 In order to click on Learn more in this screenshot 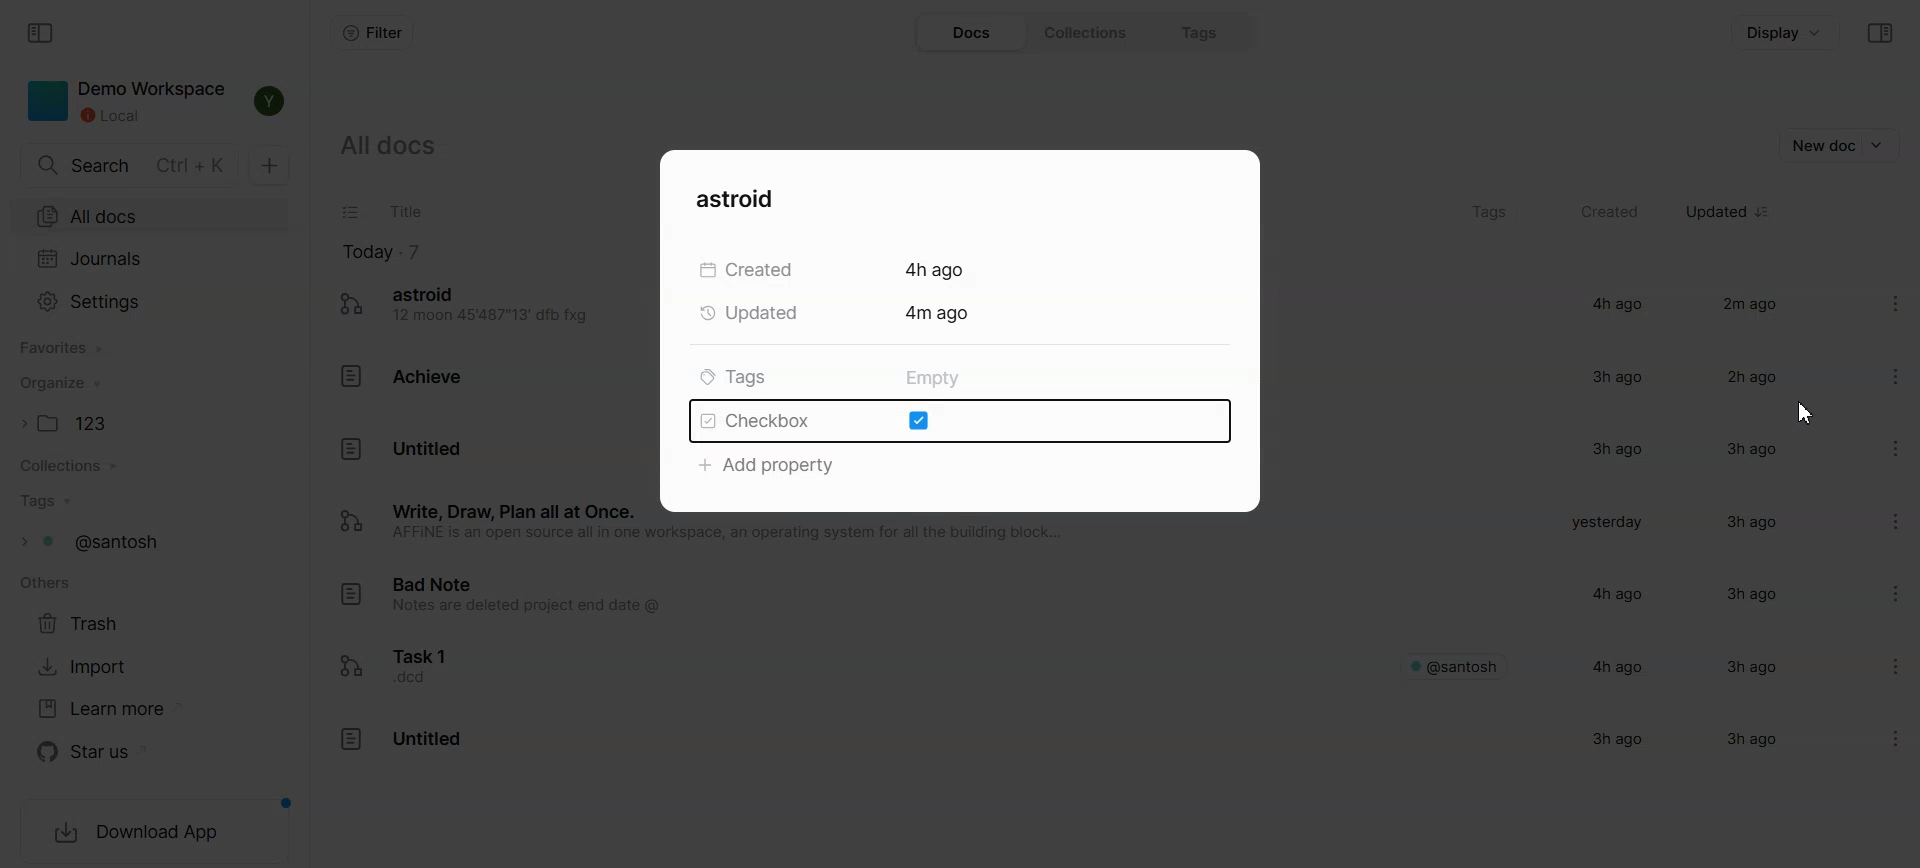, I will do `click(99, 708)`.